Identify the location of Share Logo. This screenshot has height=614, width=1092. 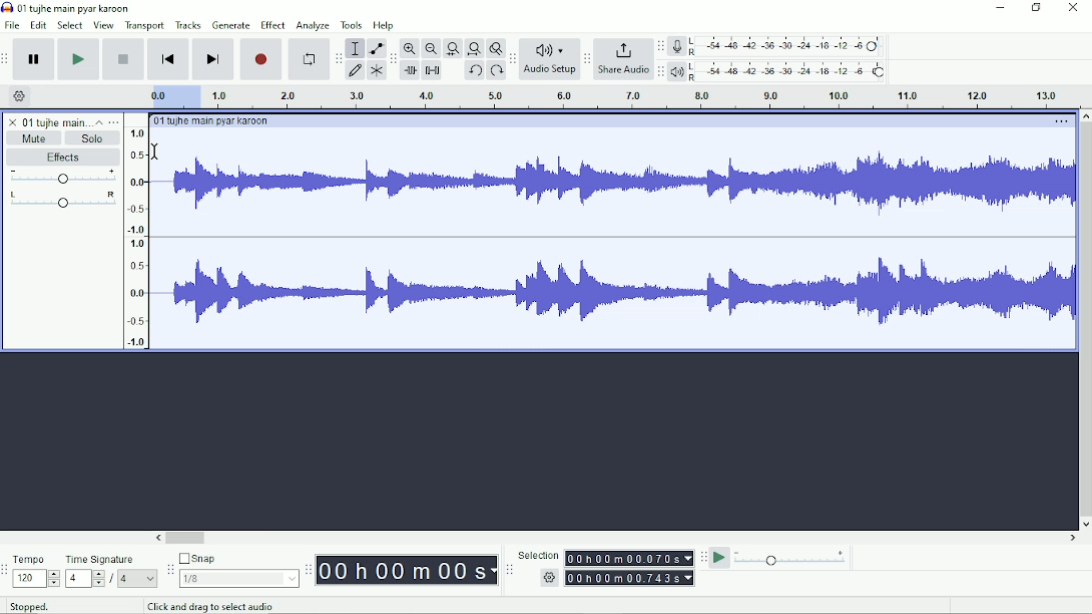
(621, 49).